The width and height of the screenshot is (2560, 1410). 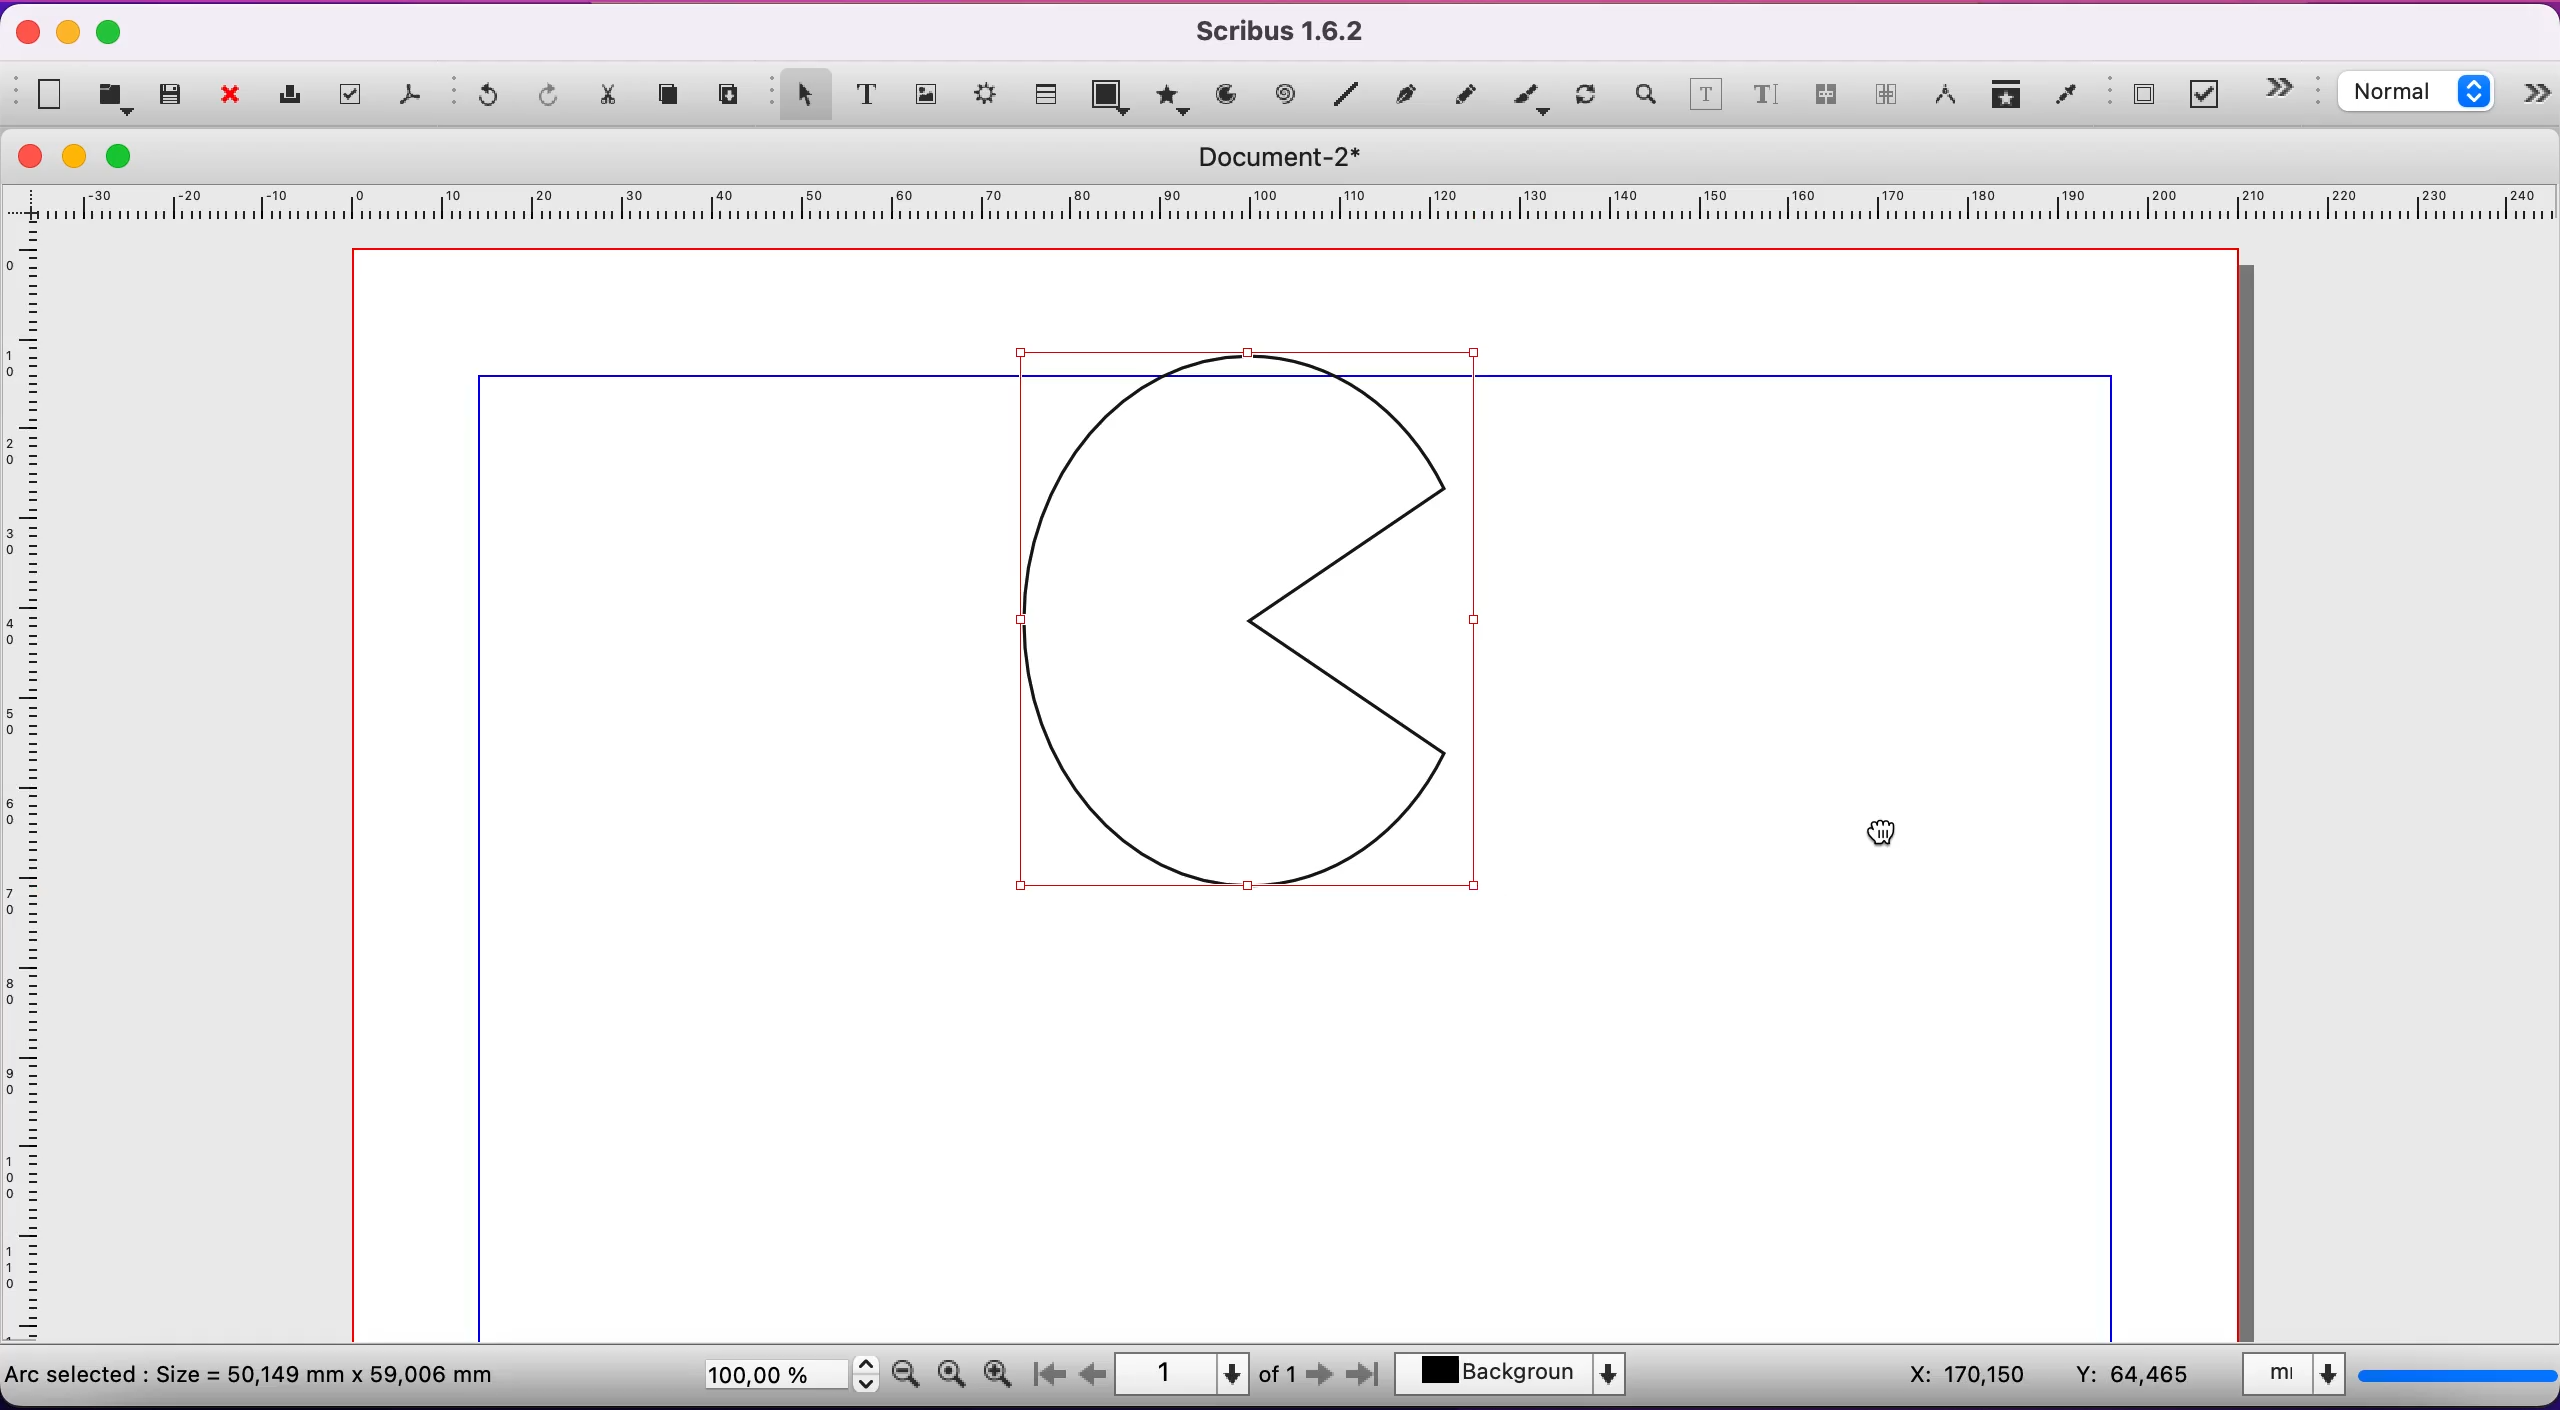 I want to click on insert pdf press button, so click(x=2136, y=96).